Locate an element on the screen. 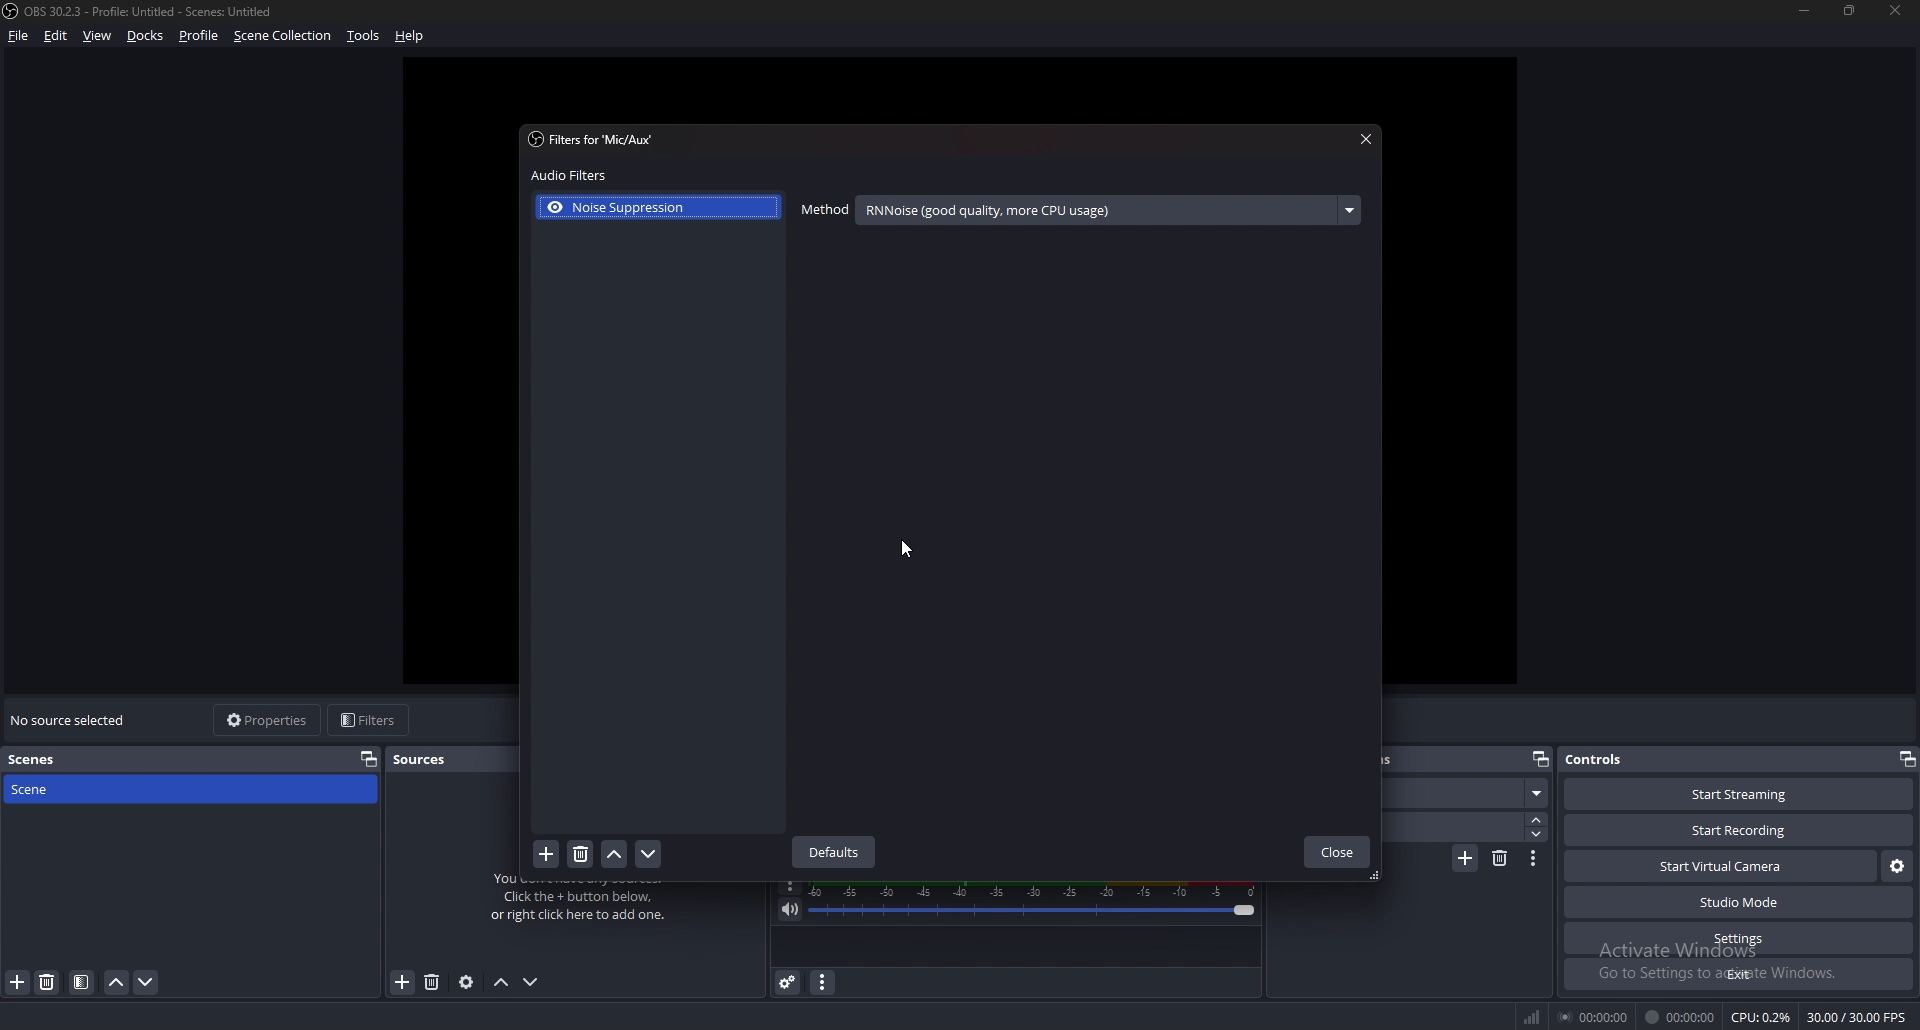 The image size is (1920, 1030). resize is located at coordinates (1853, 10).